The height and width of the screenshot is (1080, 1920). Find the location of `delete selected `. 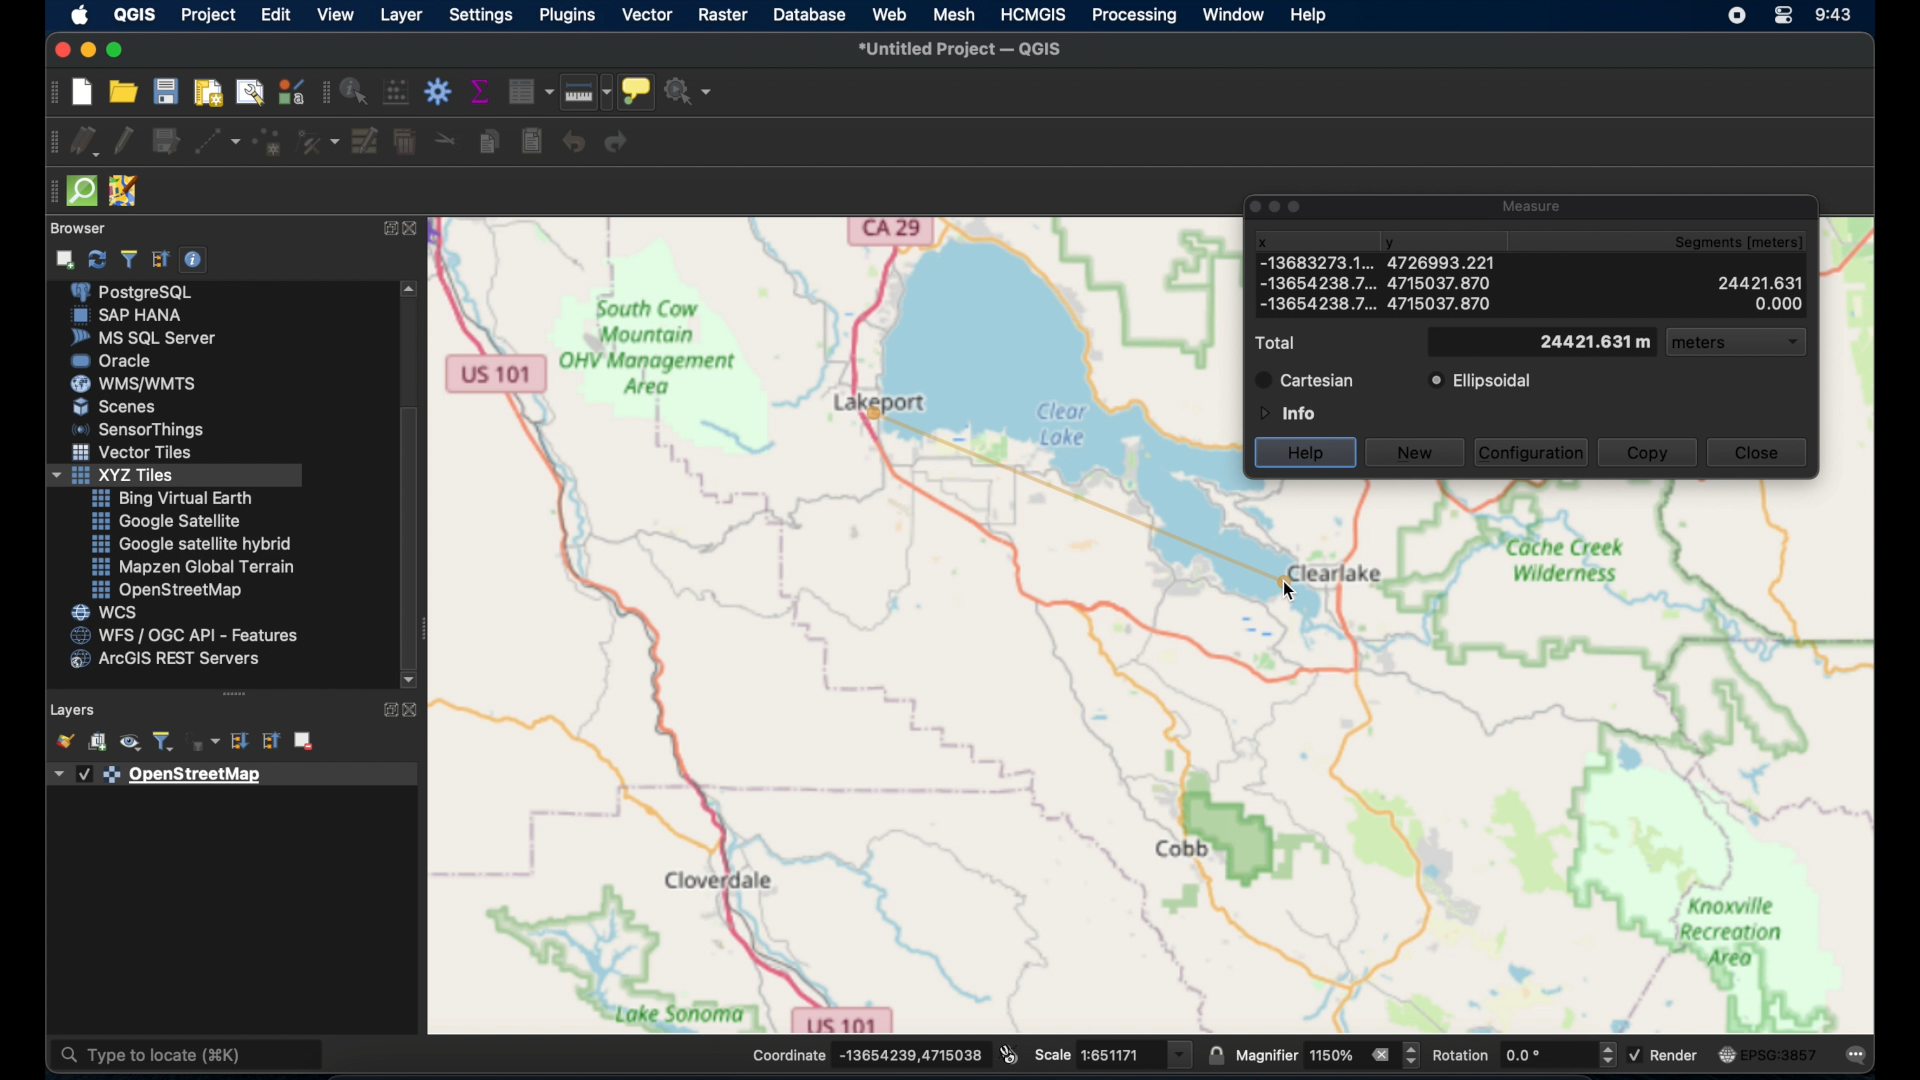

delete selected  is located at coordinates (404, 143).